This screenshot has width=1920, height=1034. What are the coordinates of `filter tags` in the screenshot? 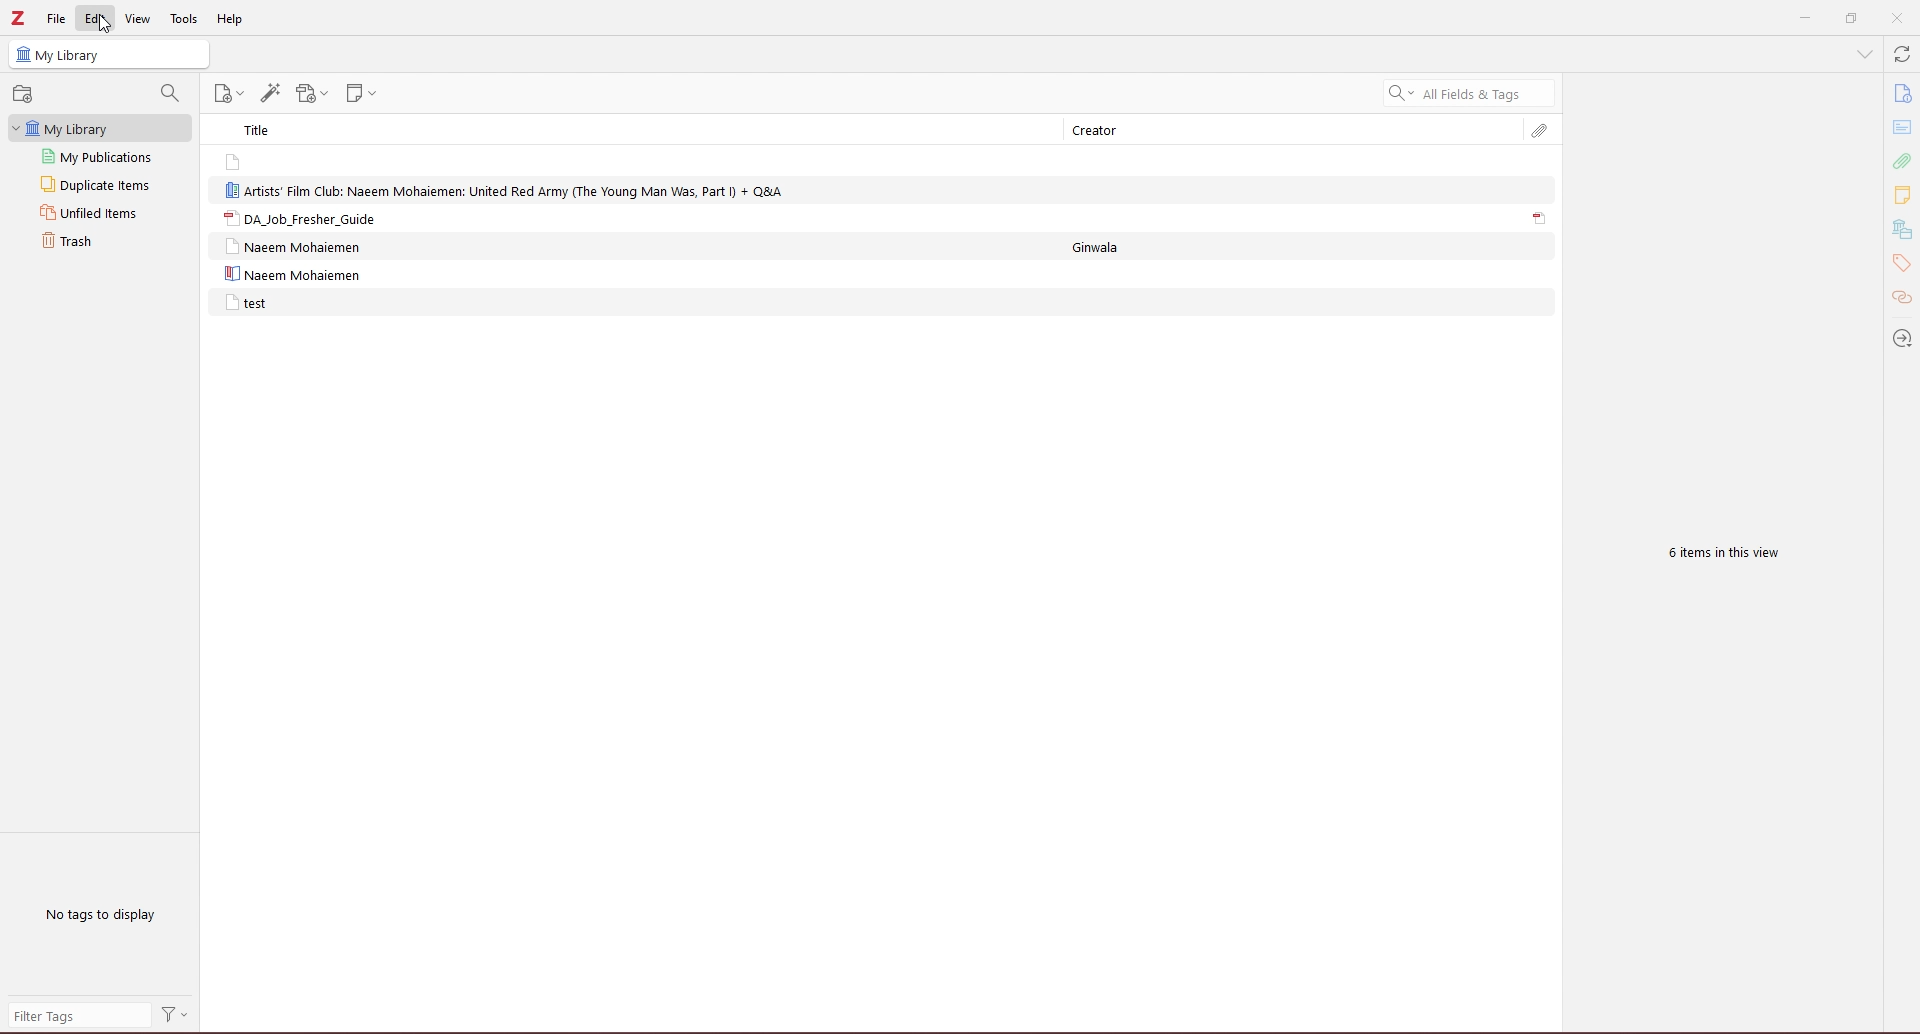 It's located at (78, 1015).